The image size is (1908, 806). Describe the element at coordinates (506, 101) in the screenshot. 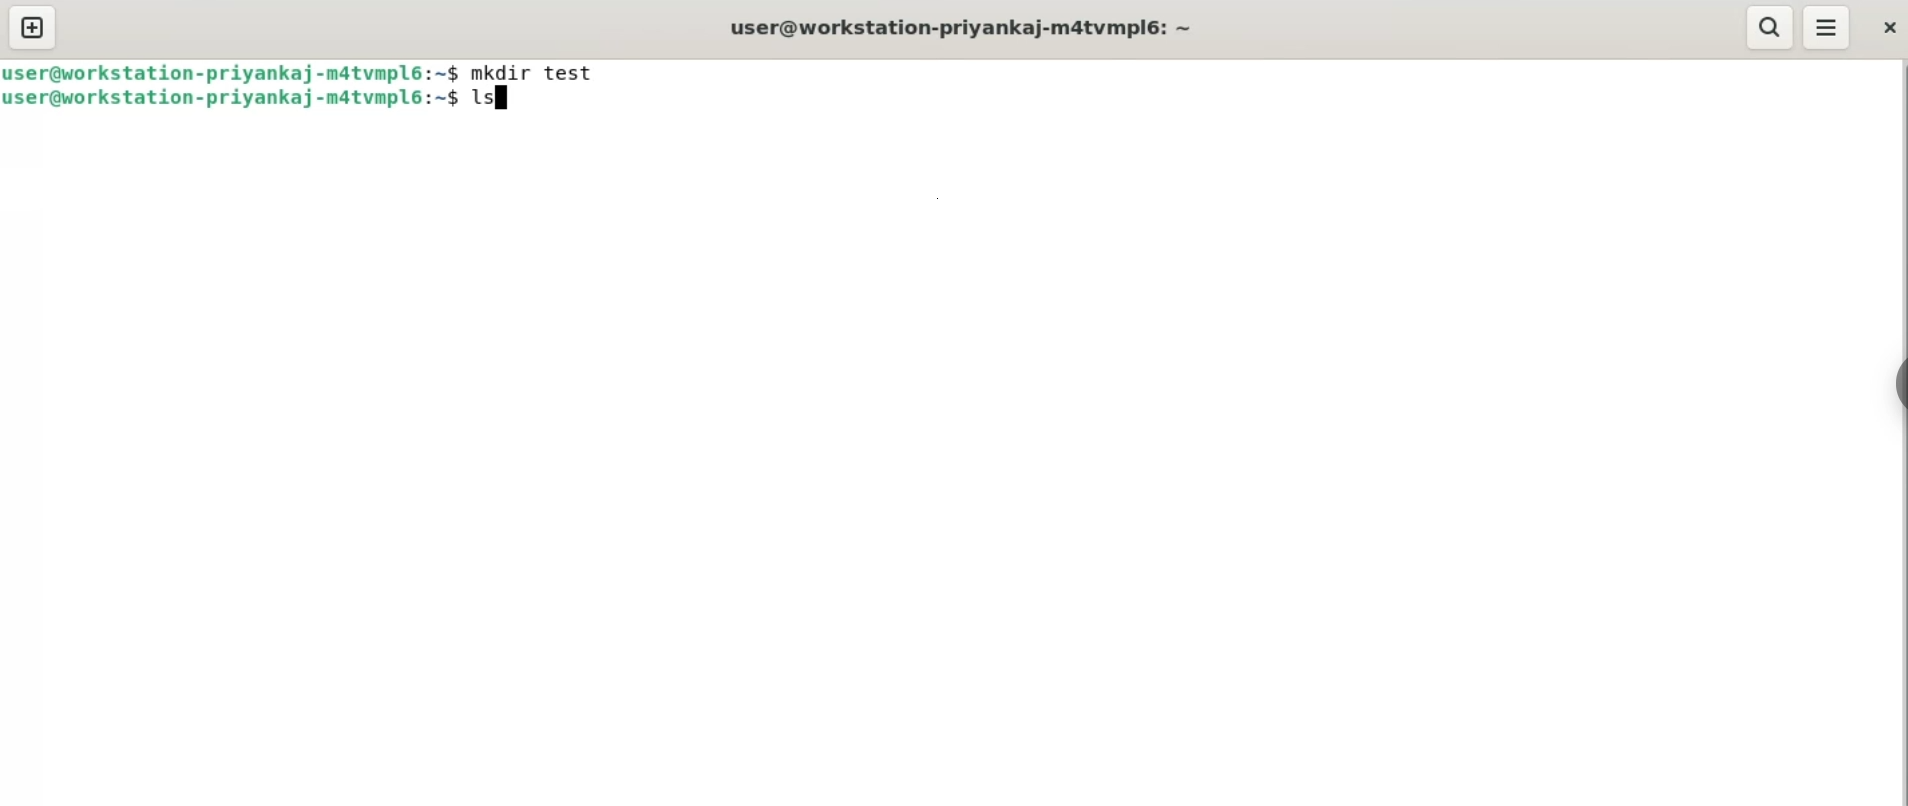

I see `cursor` at that location.